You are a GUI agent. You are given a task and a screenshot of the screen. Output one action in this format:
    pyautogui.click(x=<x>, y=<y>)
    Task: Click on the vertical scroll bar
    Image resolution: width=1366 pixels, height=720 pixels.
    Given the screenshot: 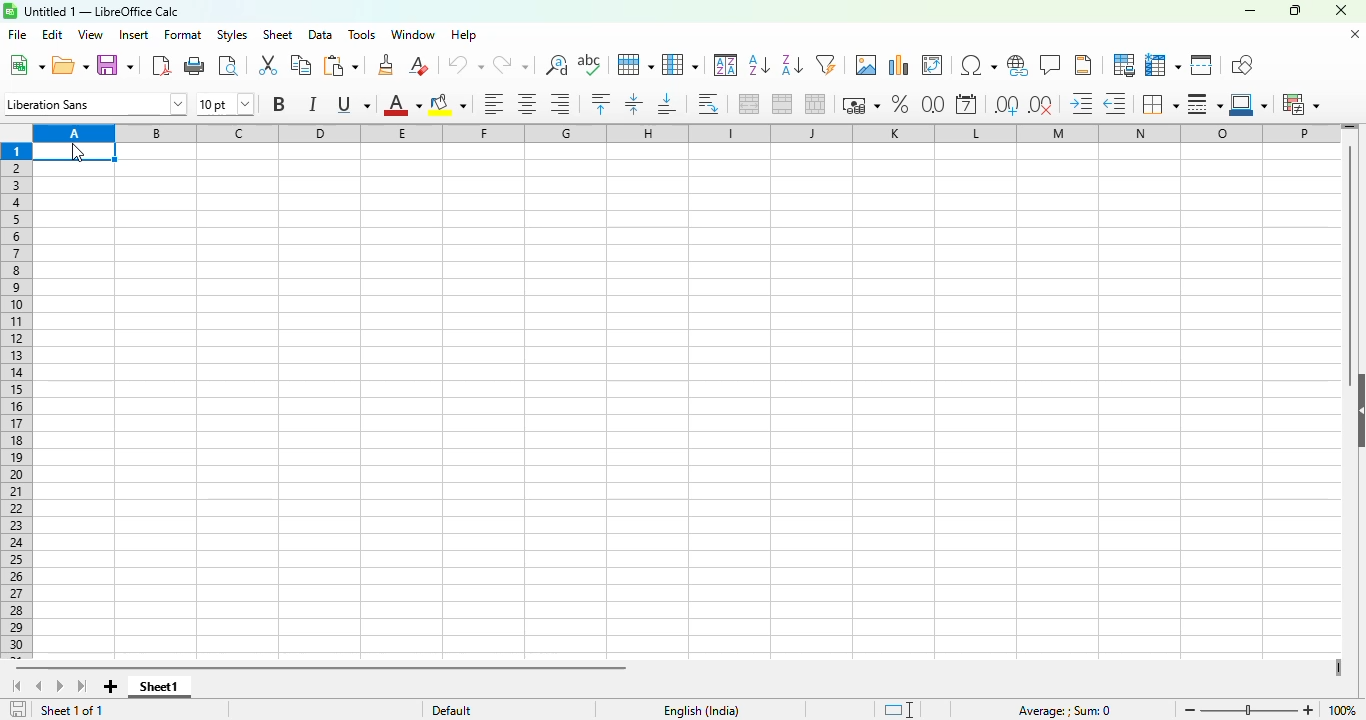 What is the action you would take?
    pyautogui.click(x=1351, y=254)
    